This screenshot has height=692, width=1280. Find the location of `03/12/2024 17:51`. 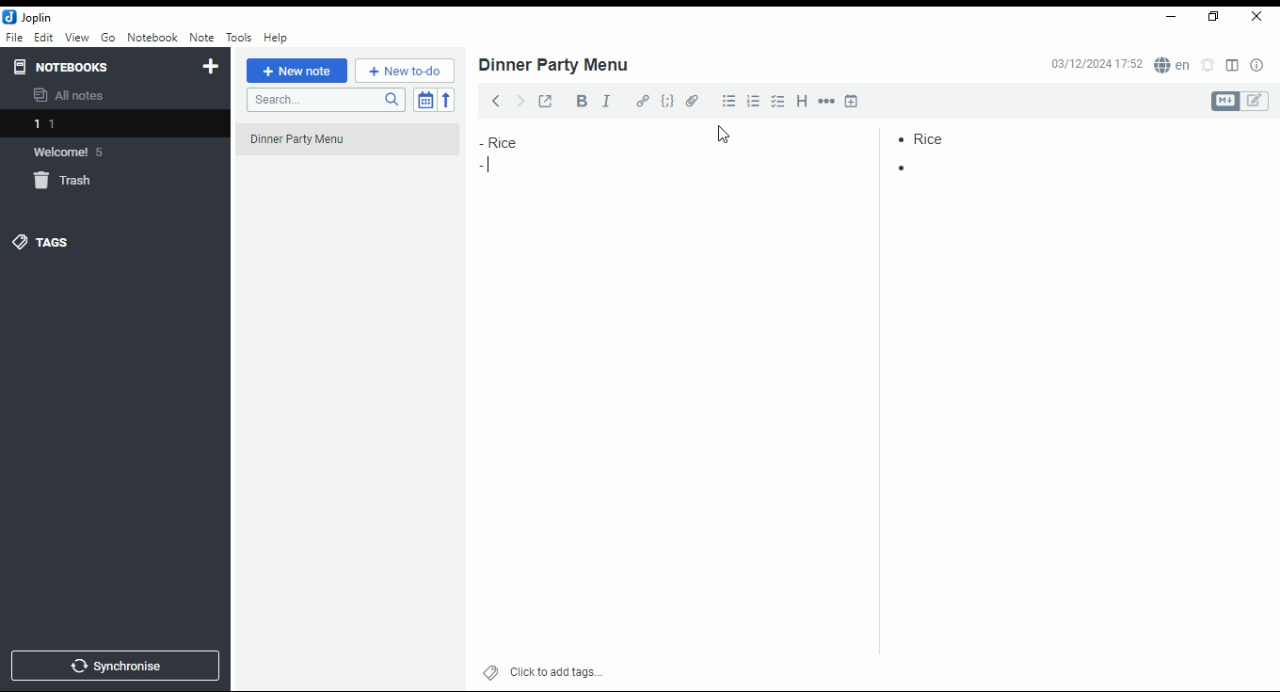

03/12/2024 17:51 is located at coordinates (1094, 65).